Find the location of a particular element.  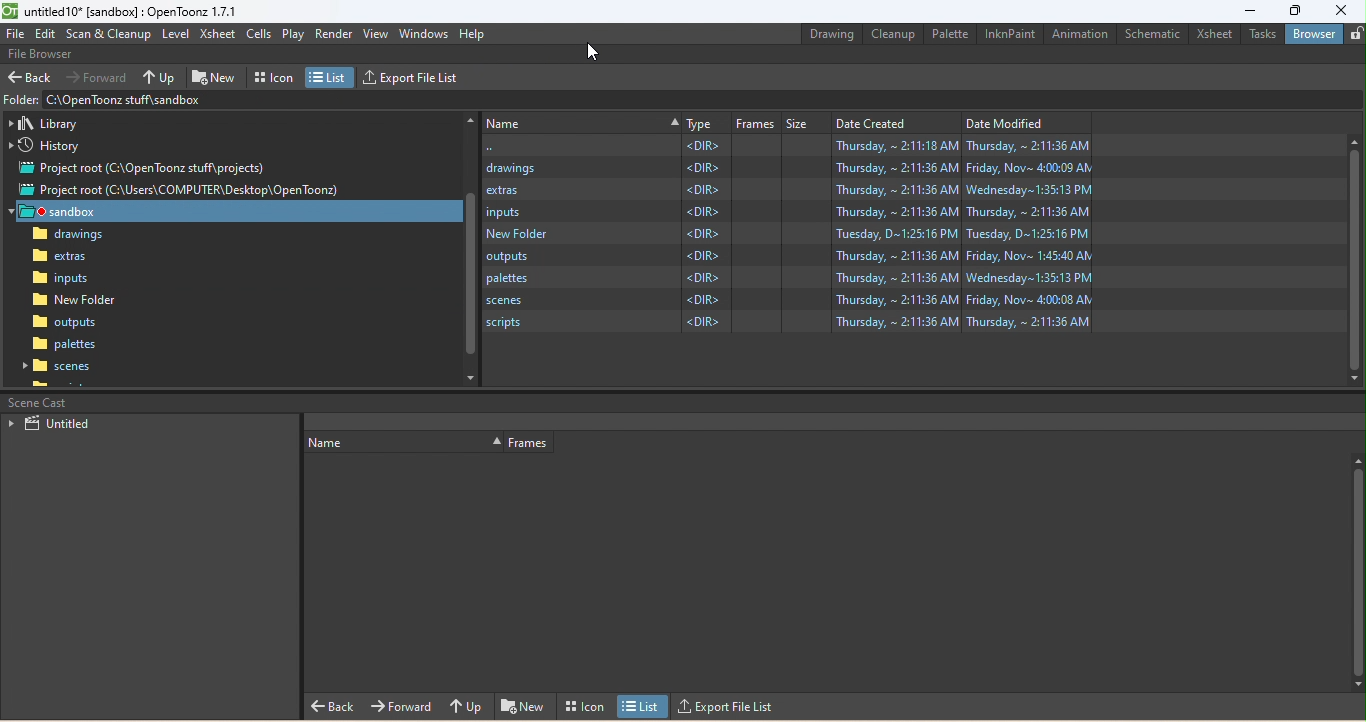

Schematic is located at coordinates (1153, 34).